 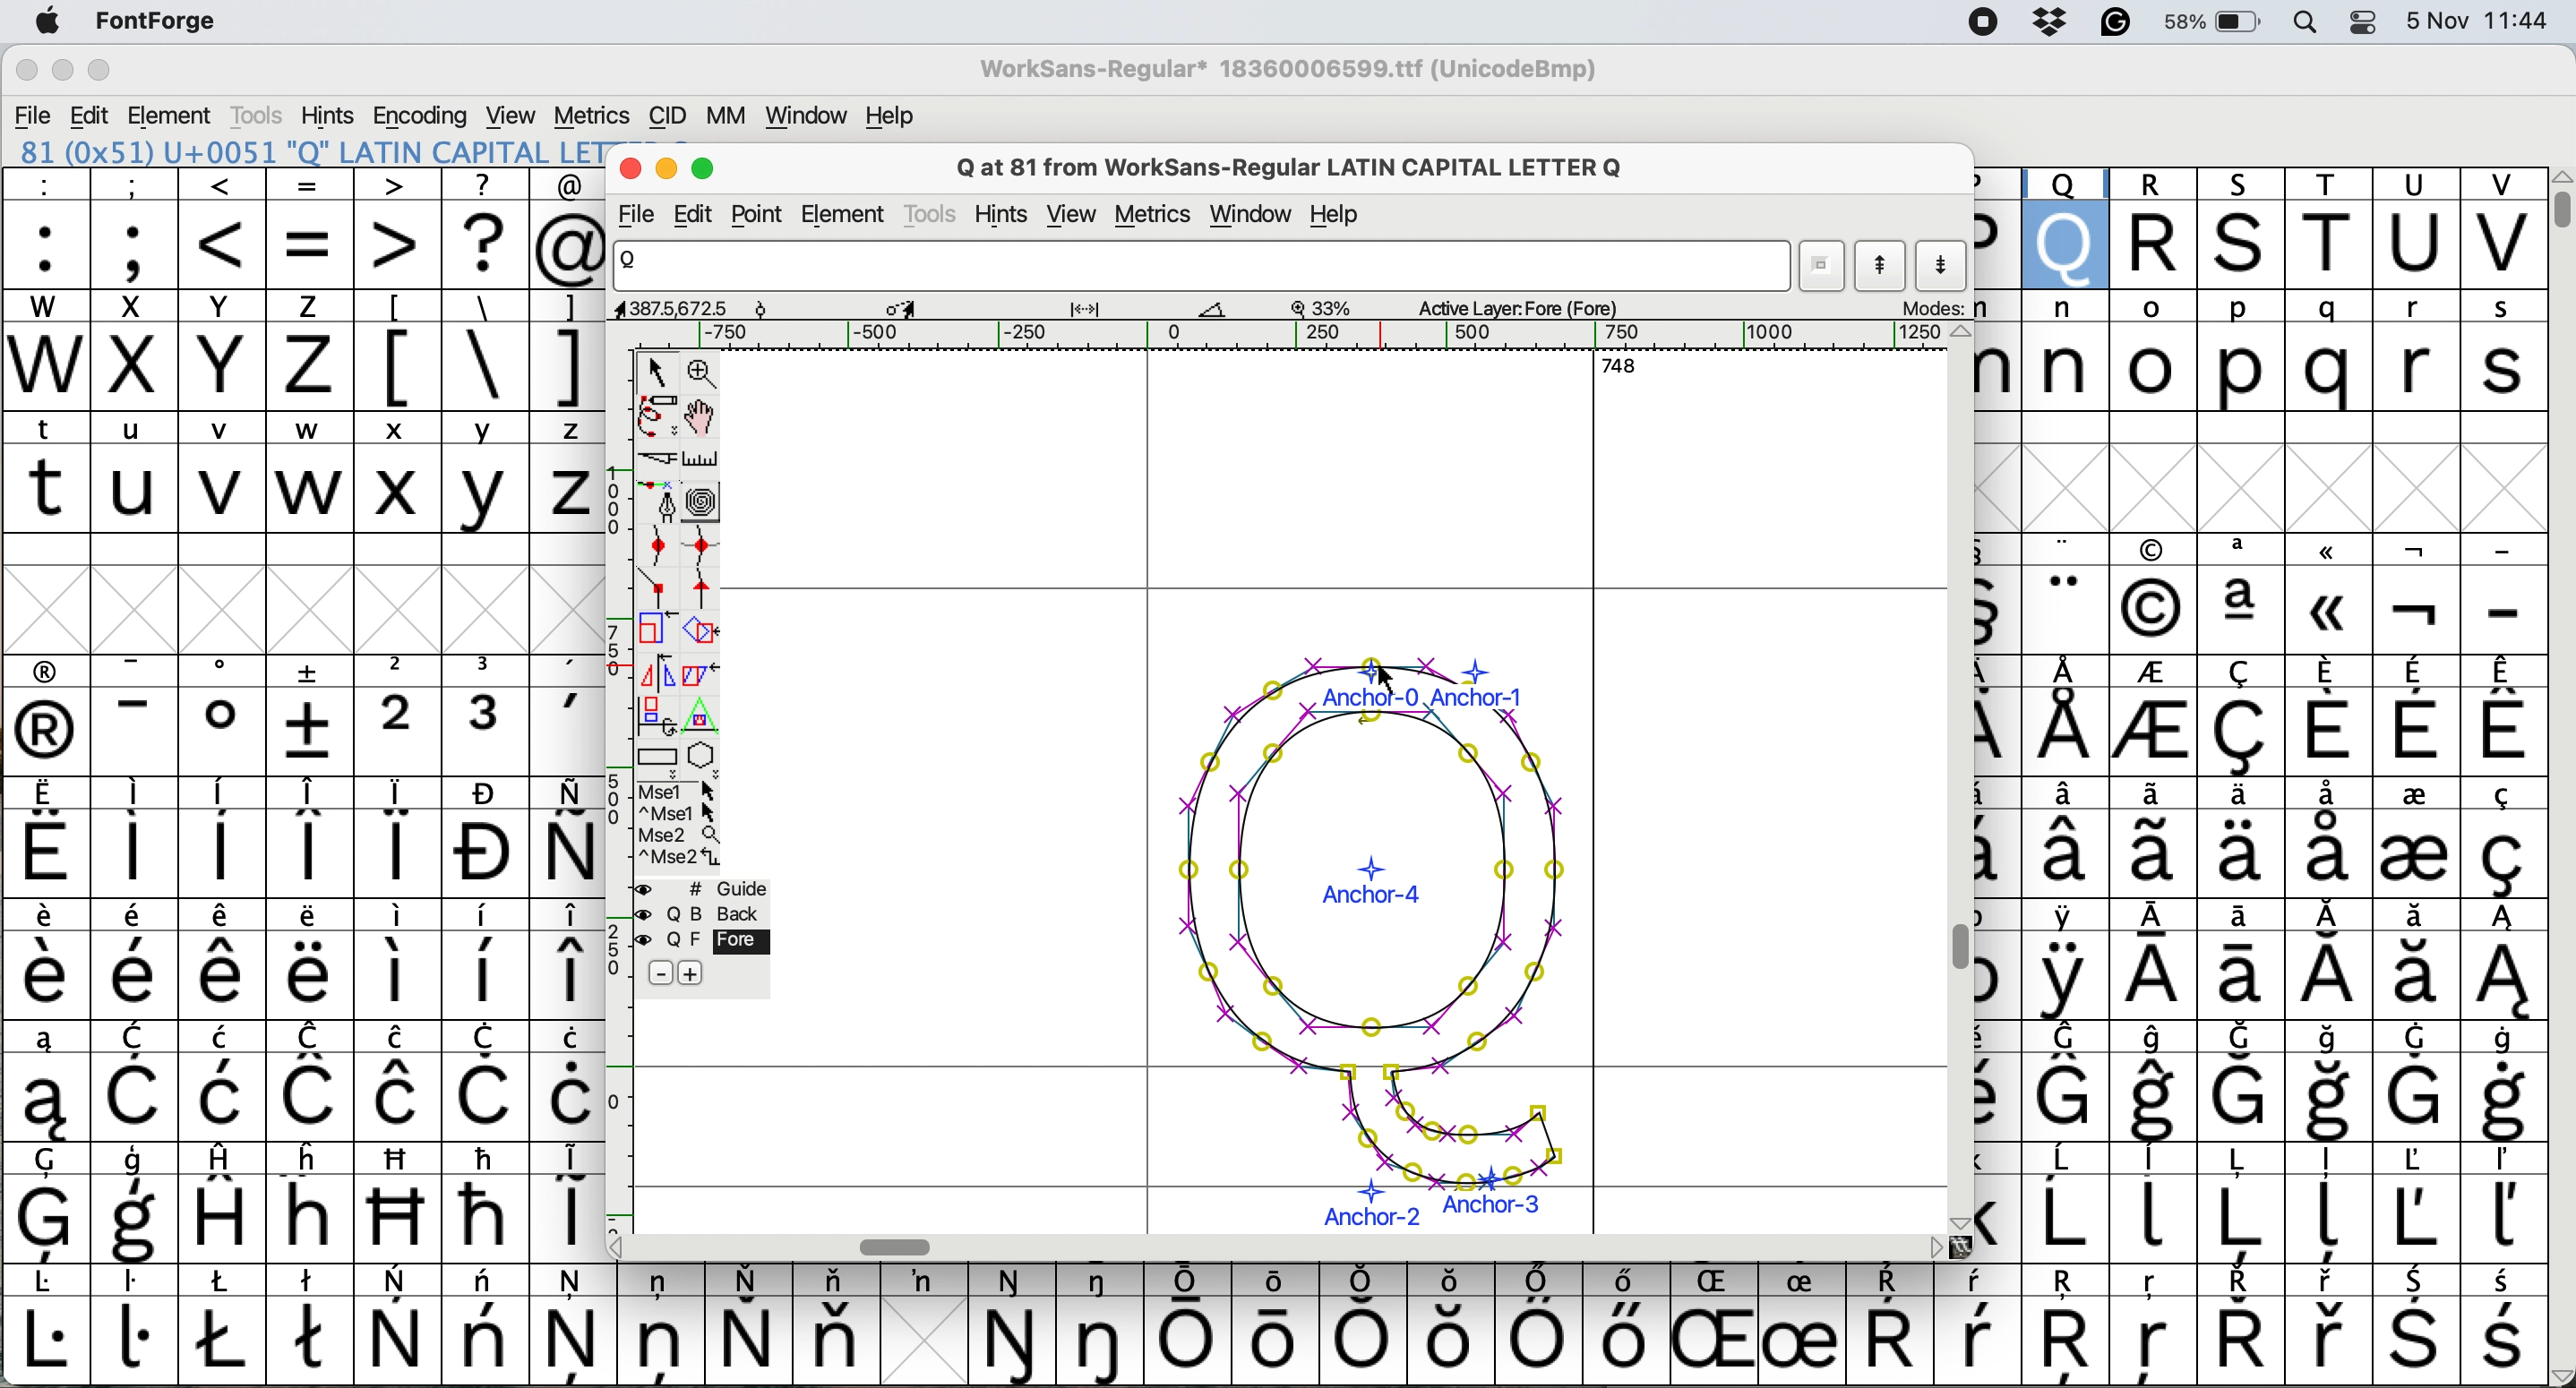 I want to click on vertical scroll bar, so click(x=1958, y=949).